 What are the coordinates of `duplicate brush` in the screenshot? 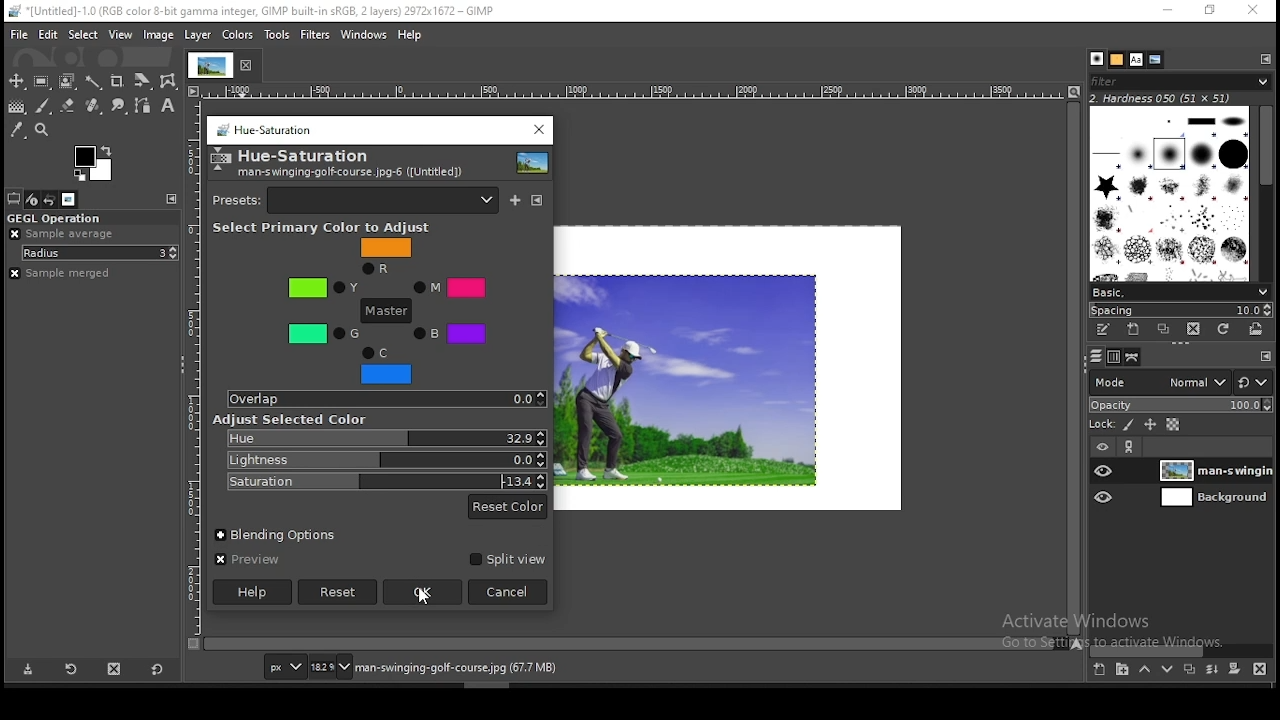 It's located at (1164, 330).